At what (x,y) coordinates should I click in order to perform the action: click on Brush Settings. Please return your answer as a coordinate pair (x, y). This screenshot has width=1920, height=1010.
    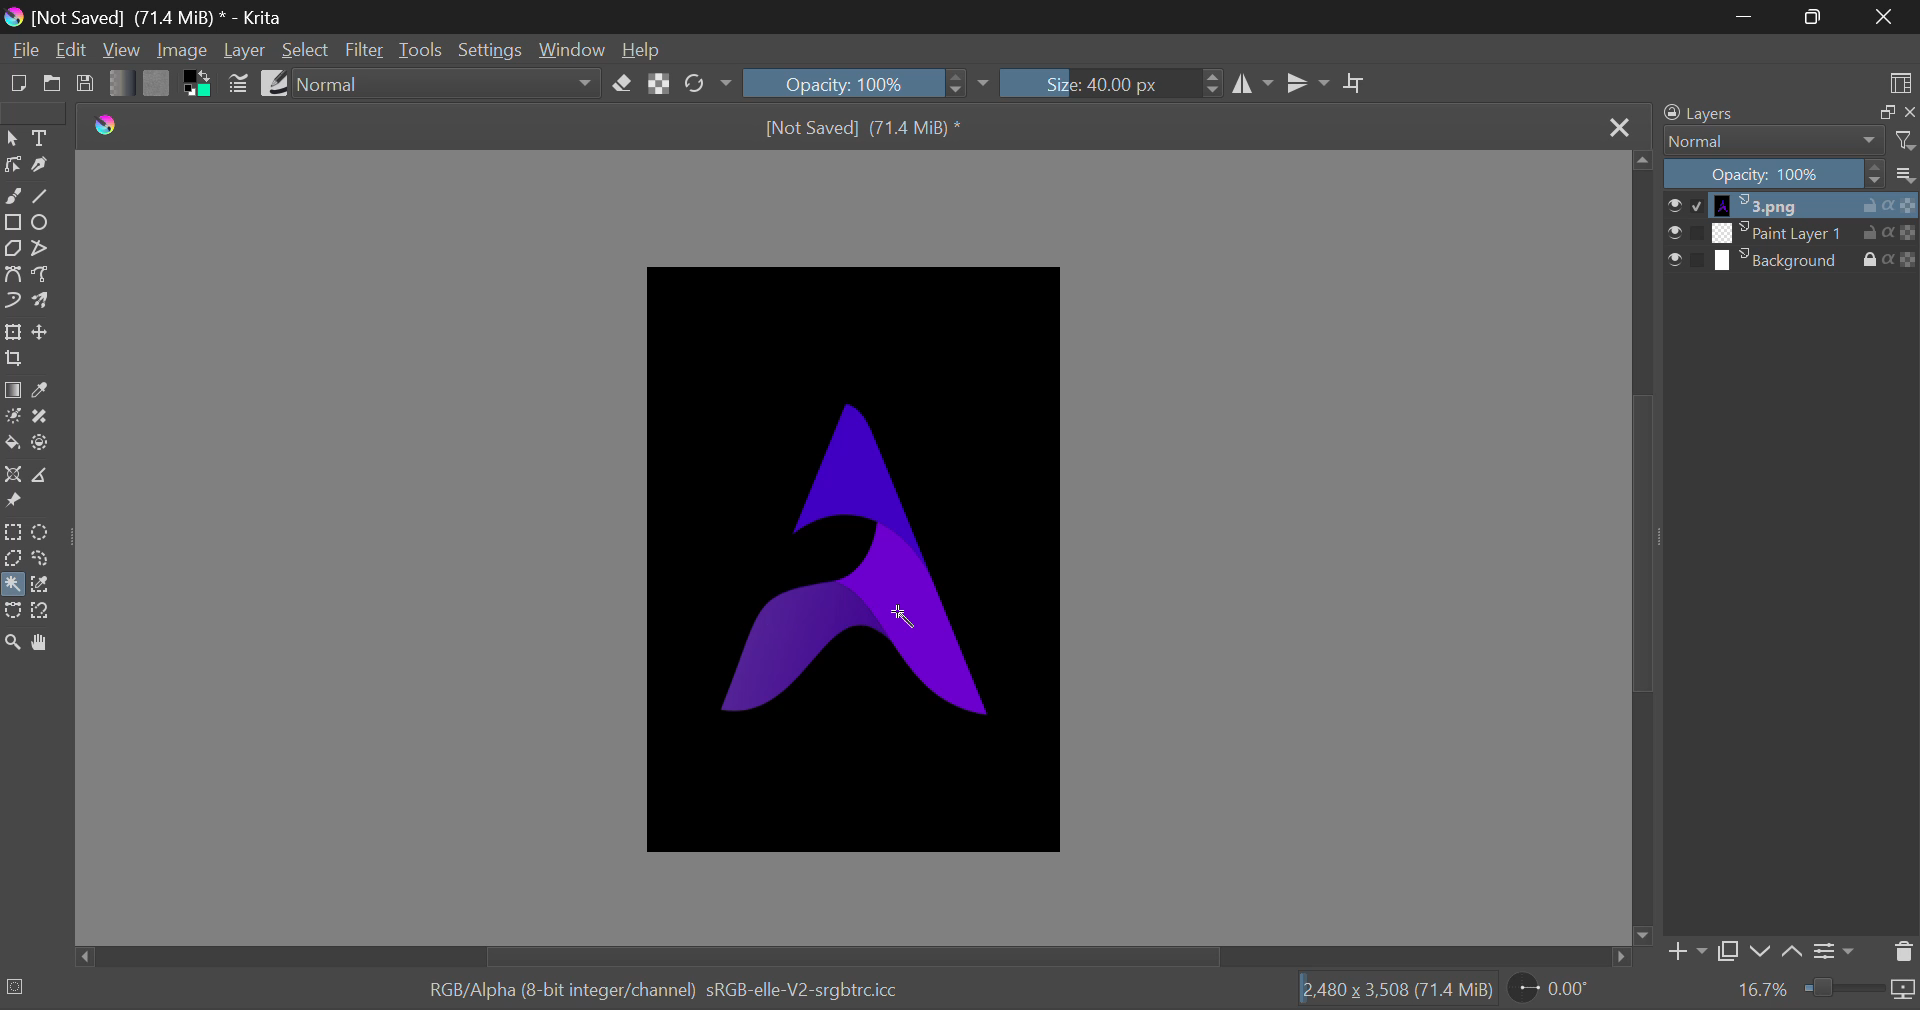
    Looking at the image, I should click on (240, 86).